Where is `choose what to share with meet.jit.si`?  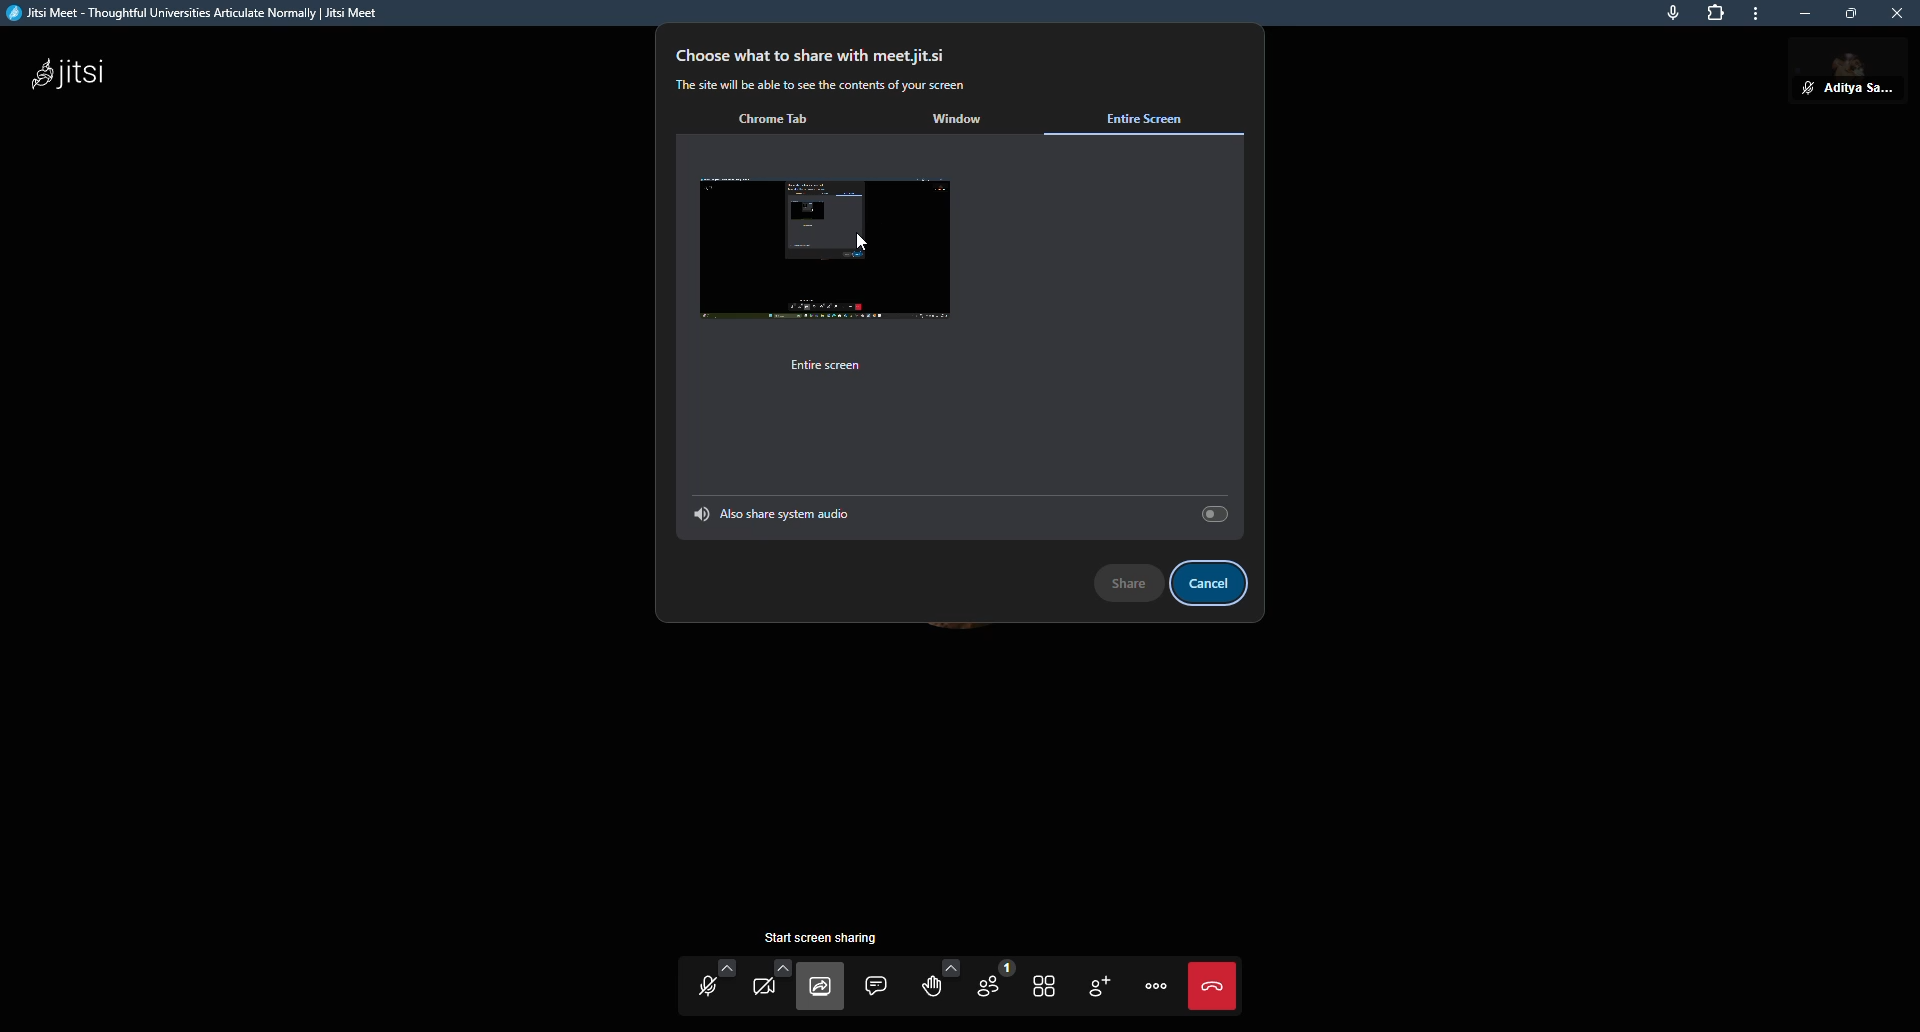
choose what to share with meet.jit.si is located at coordinates (816, 54).